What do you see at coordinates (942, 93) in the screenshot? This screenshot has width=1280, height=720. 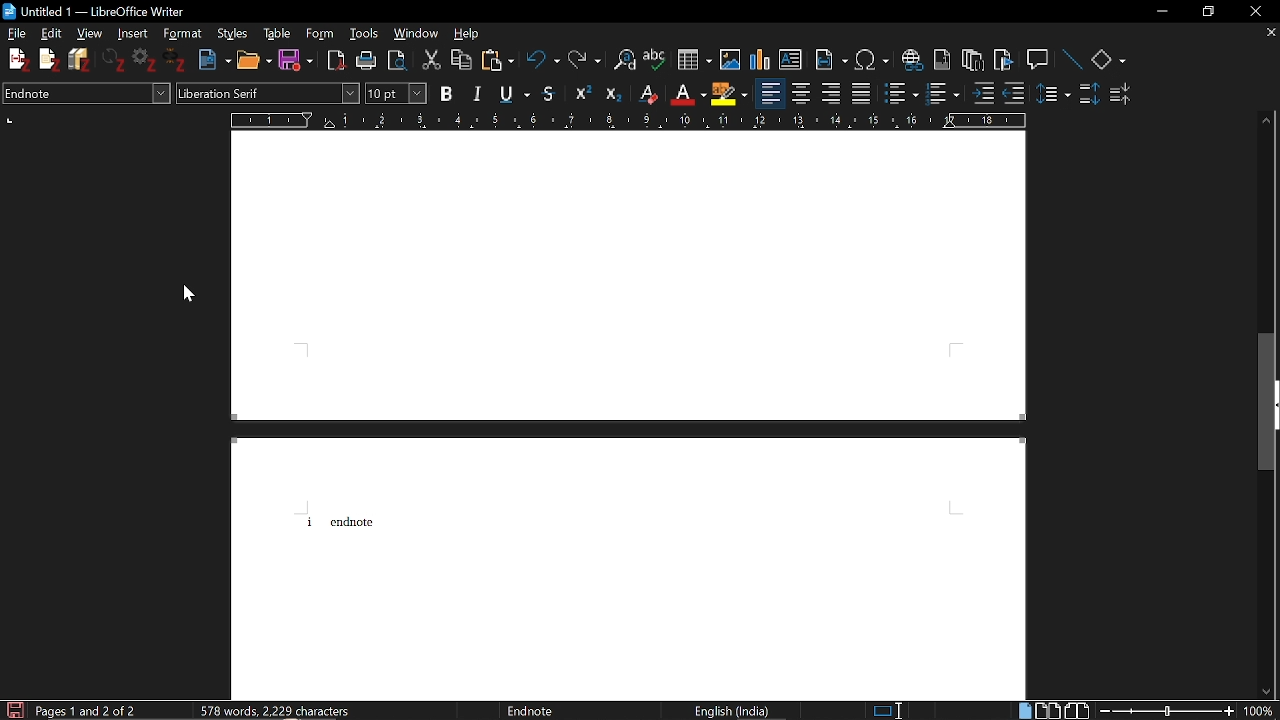 I see `Toggle unordered list` at bounding box center [942, 93].